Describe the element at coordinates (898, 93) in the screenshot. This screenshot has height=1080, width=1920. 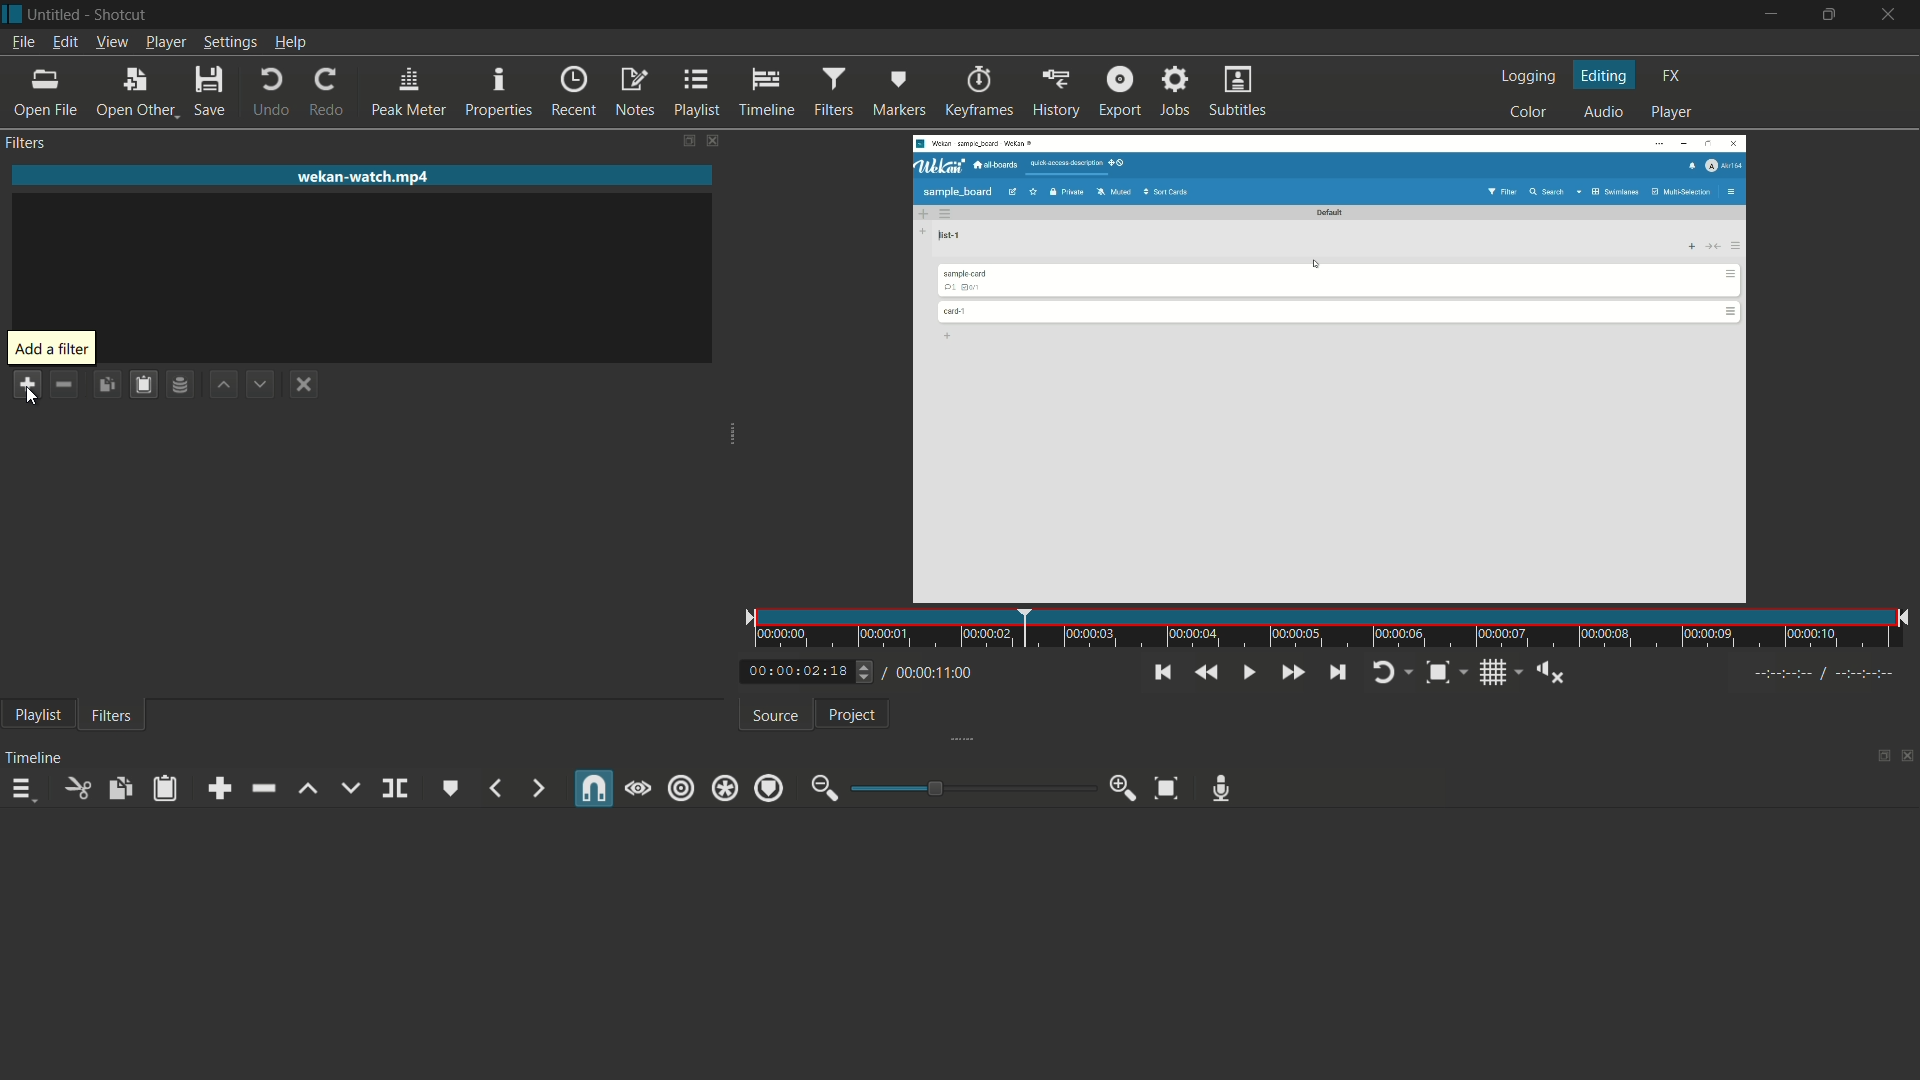
I see `markers` at that location.